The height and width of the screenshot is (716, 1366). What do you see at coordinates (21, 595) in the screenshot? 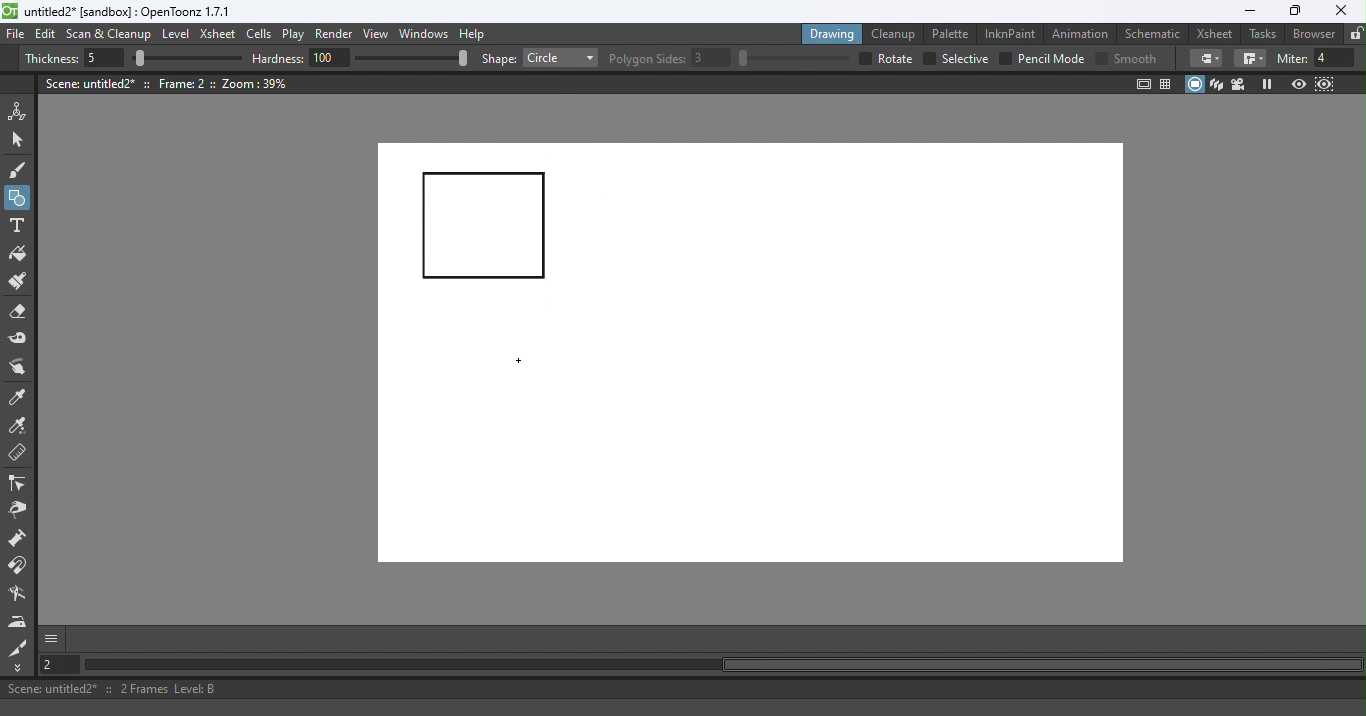
I see `Blender tool` at bounding box center [21, 595].